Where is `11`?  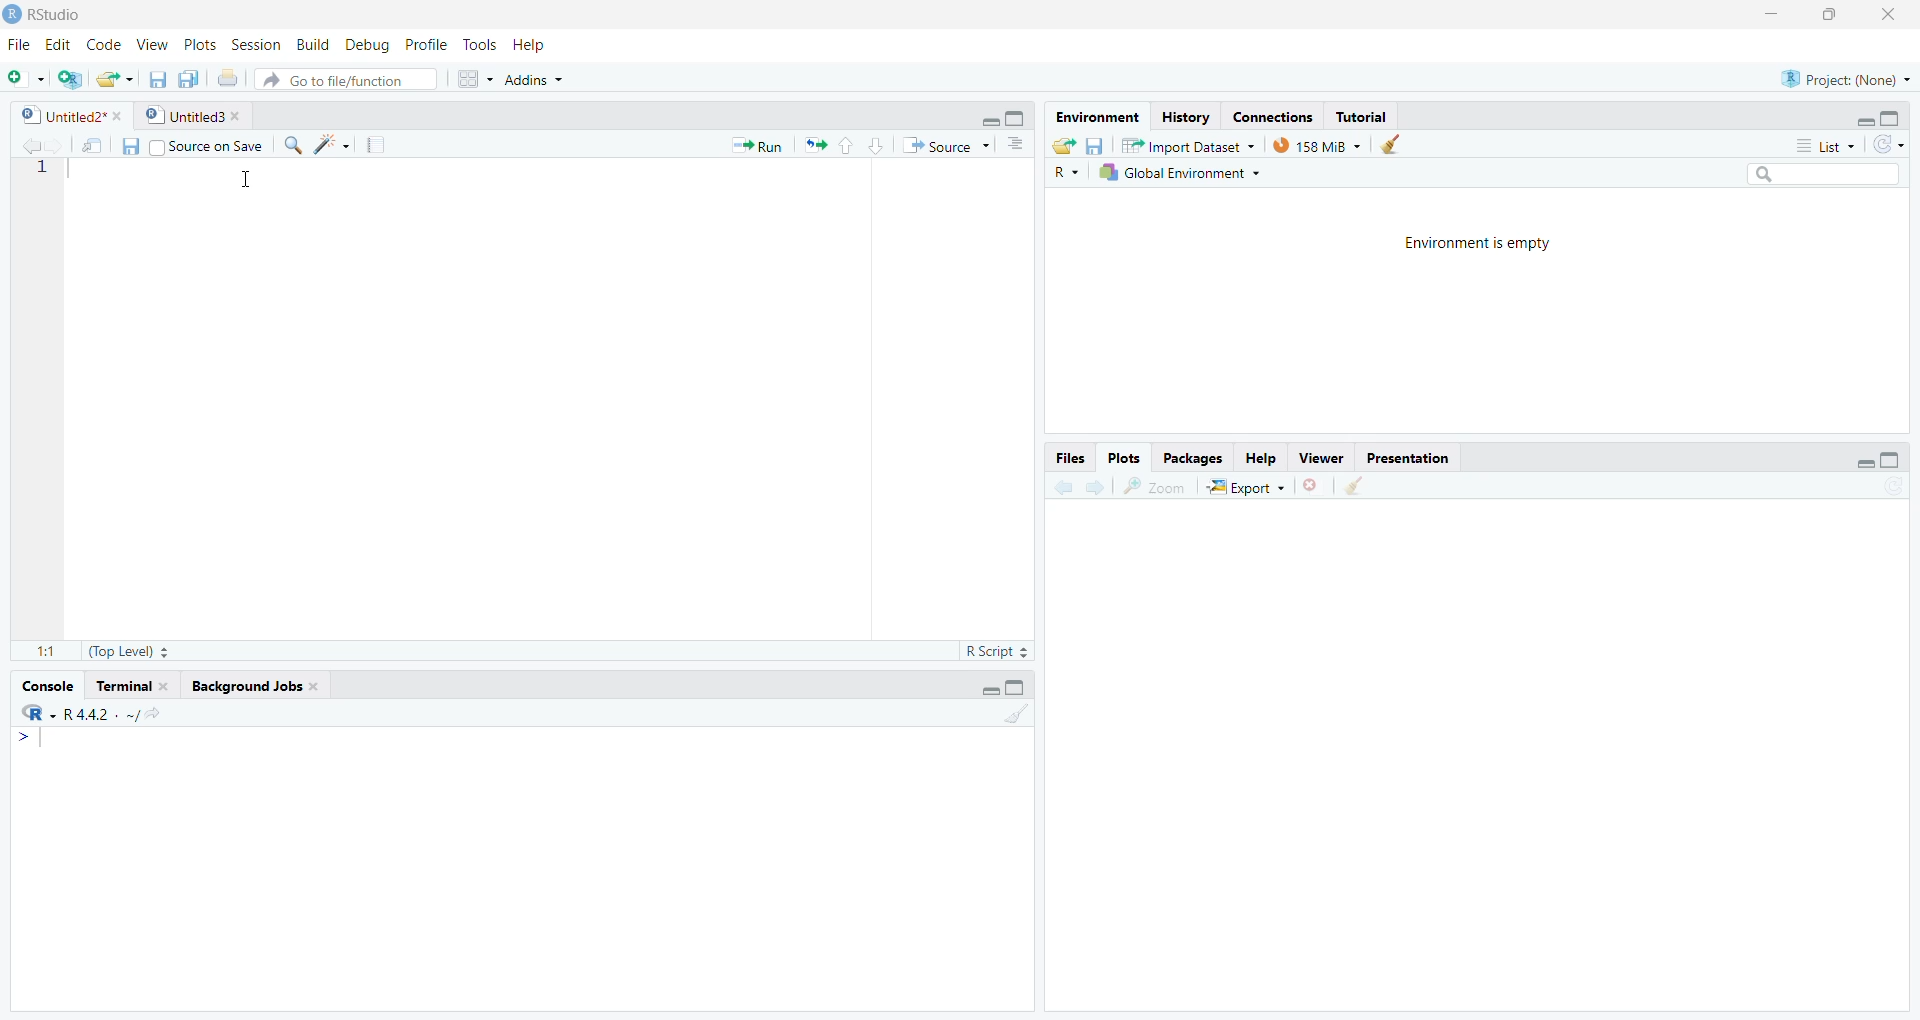 11 is located at coordinates (38, 647).